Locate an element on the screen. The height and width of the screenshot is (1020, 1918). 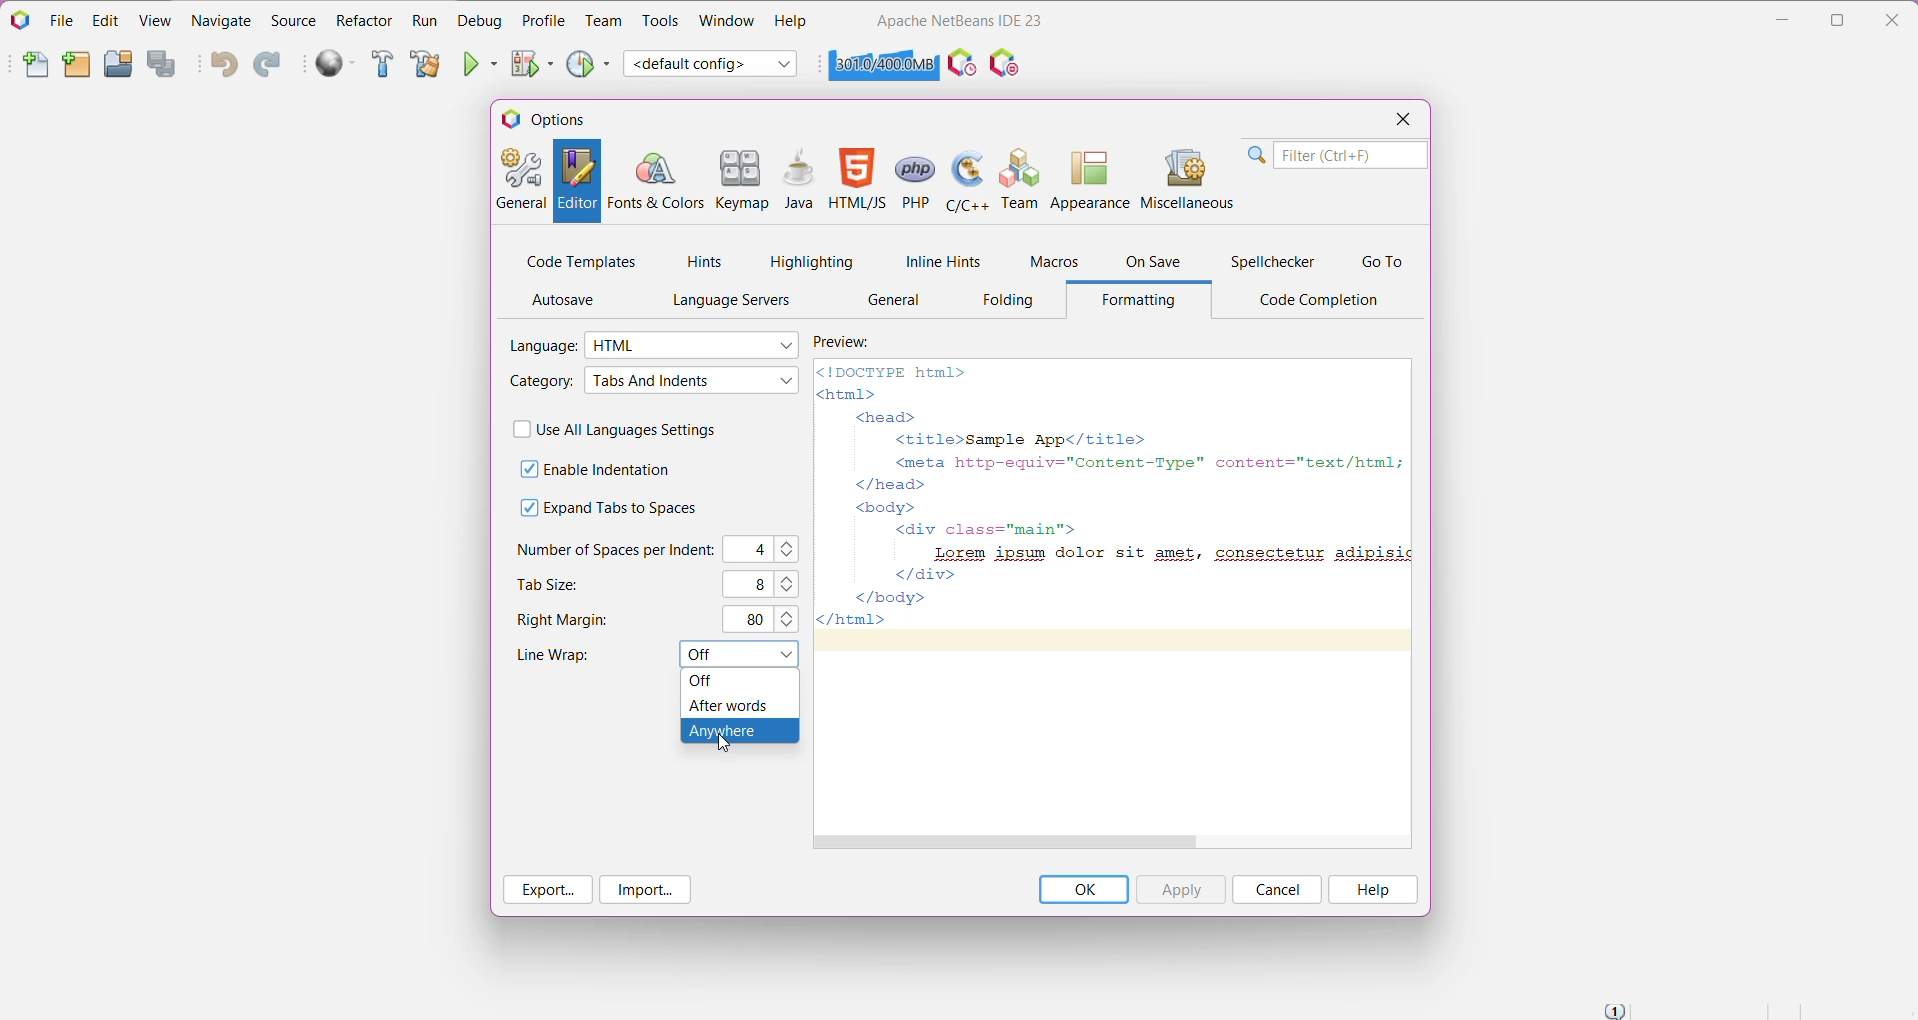
Search Bar is located at coordinates (1338, 155).